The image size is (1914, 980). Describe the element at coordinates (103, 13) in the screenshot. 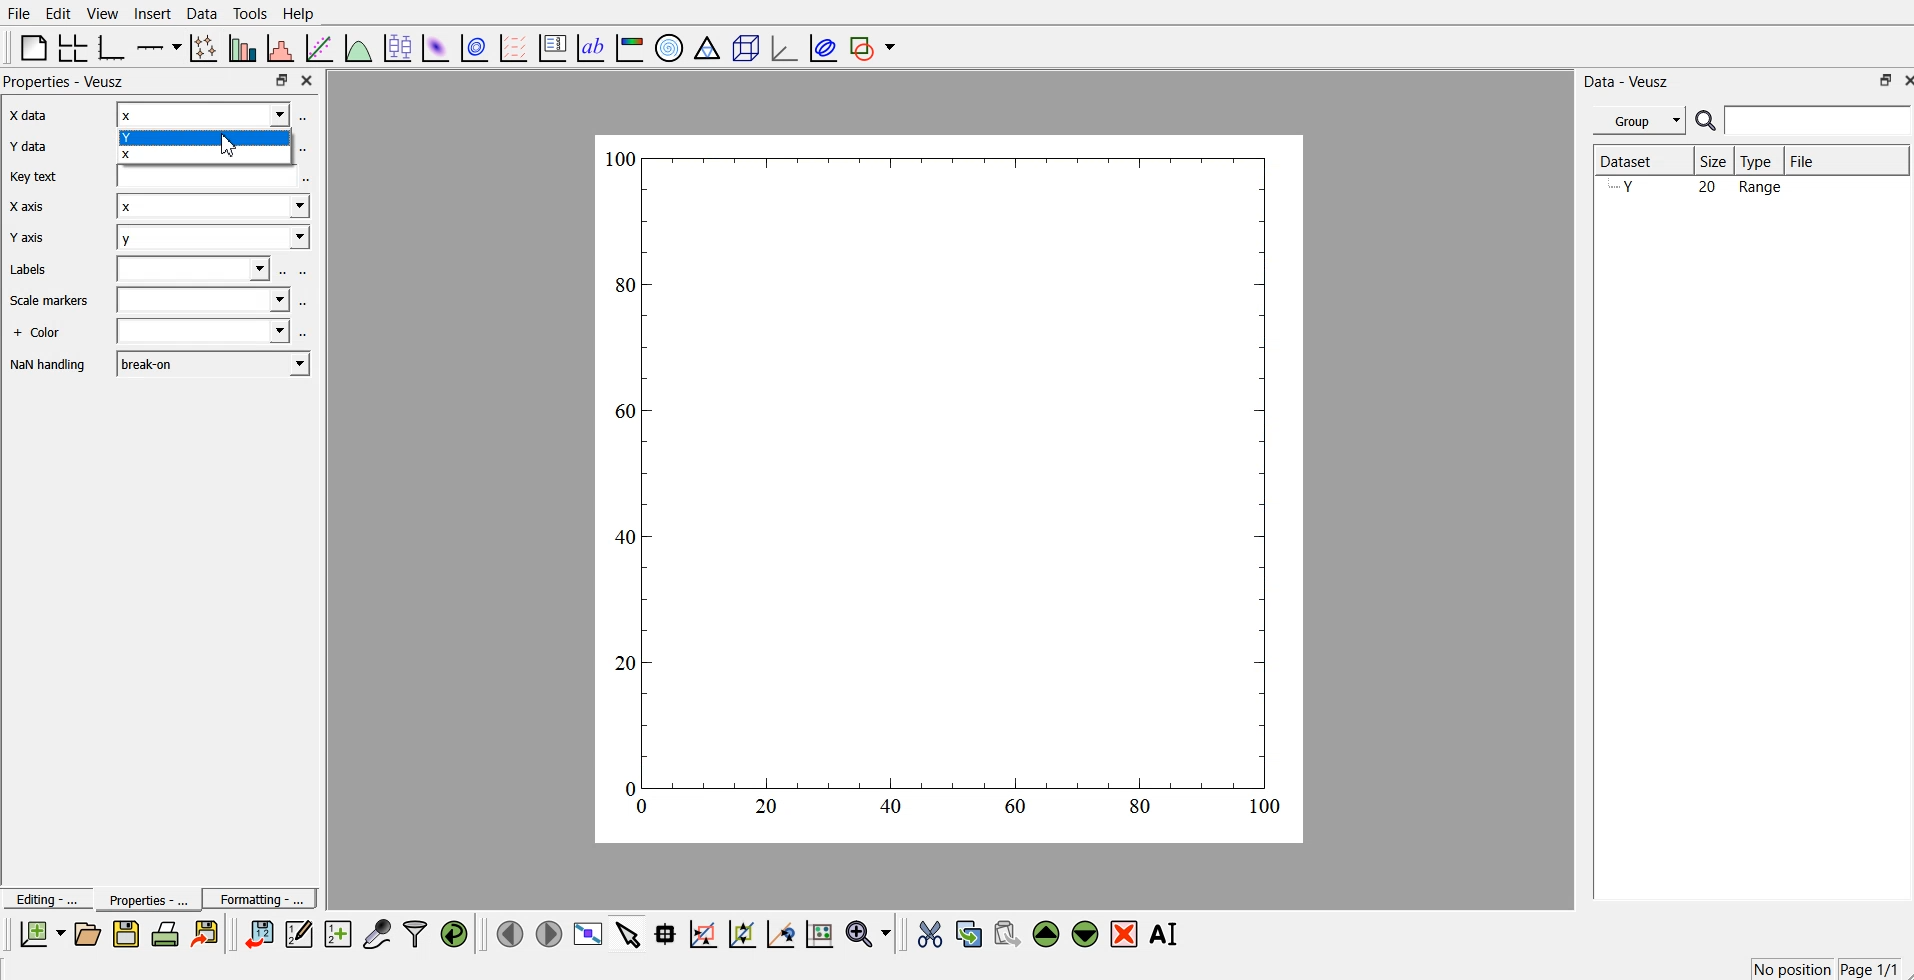

I see `View` at that location.